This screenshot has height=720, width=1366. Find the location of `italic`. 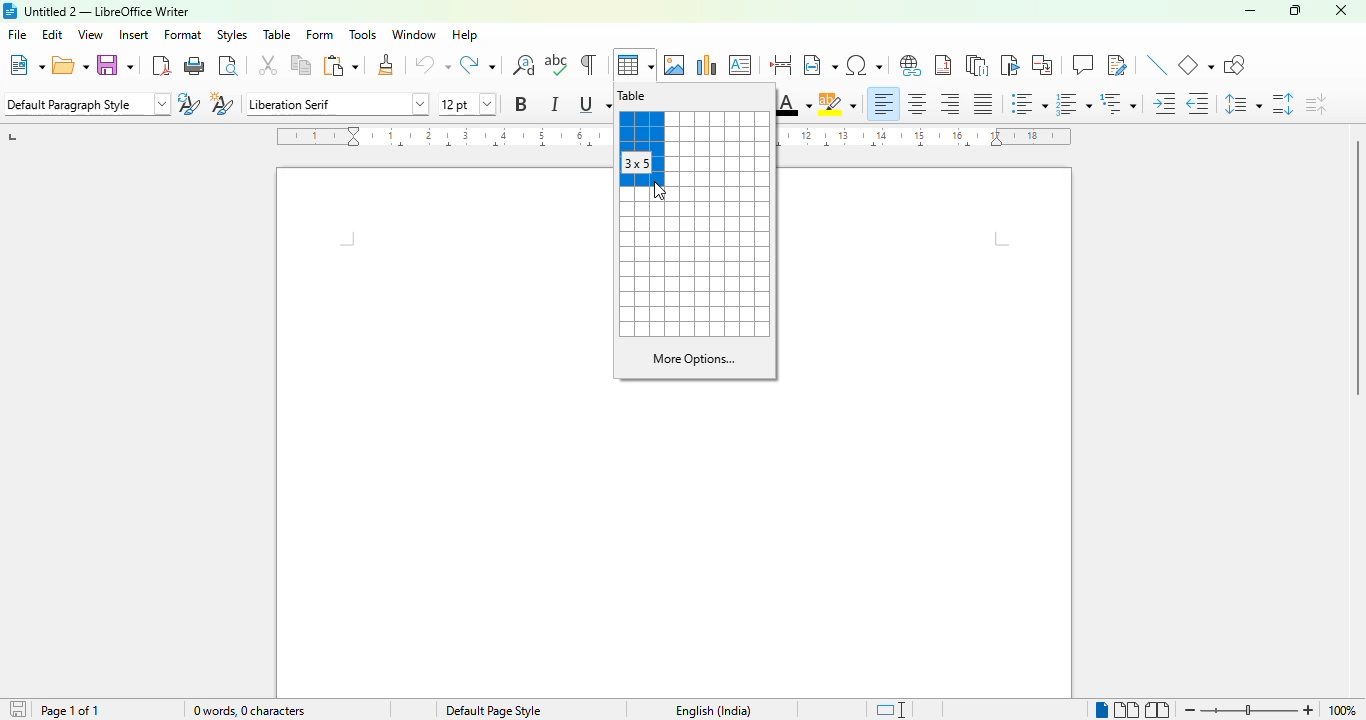

italic is located at coordinates (553, 104).